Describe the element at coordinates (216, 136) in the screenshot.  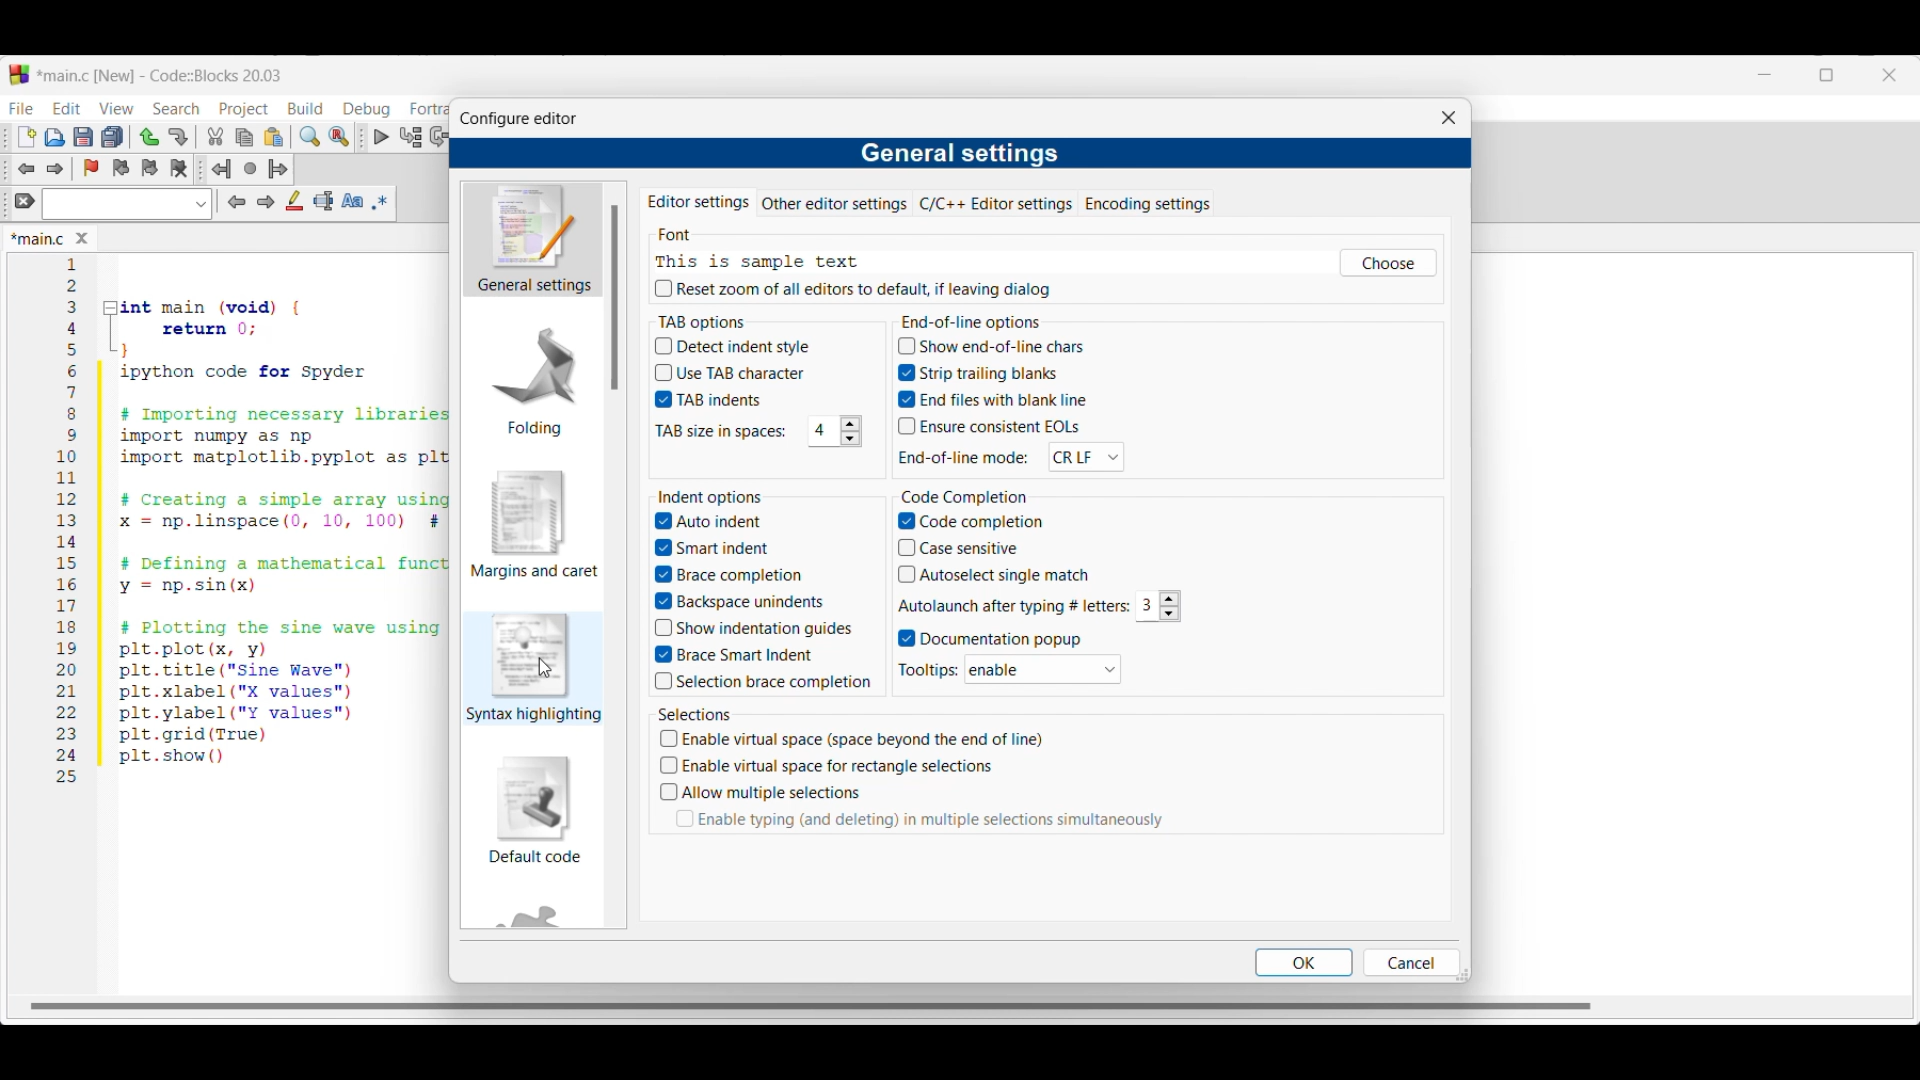
I see `Cut` at that location.